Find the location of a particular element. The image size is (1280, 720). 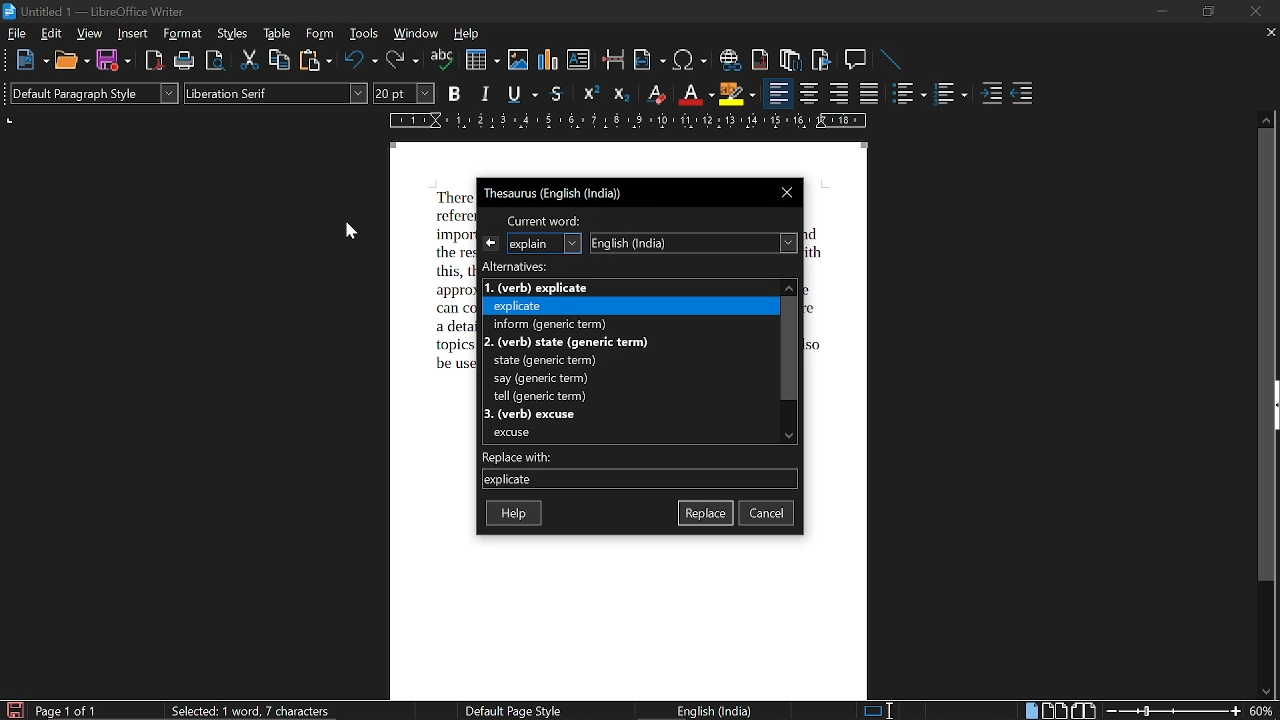

strikethrough is located at coordinates (558, 95).